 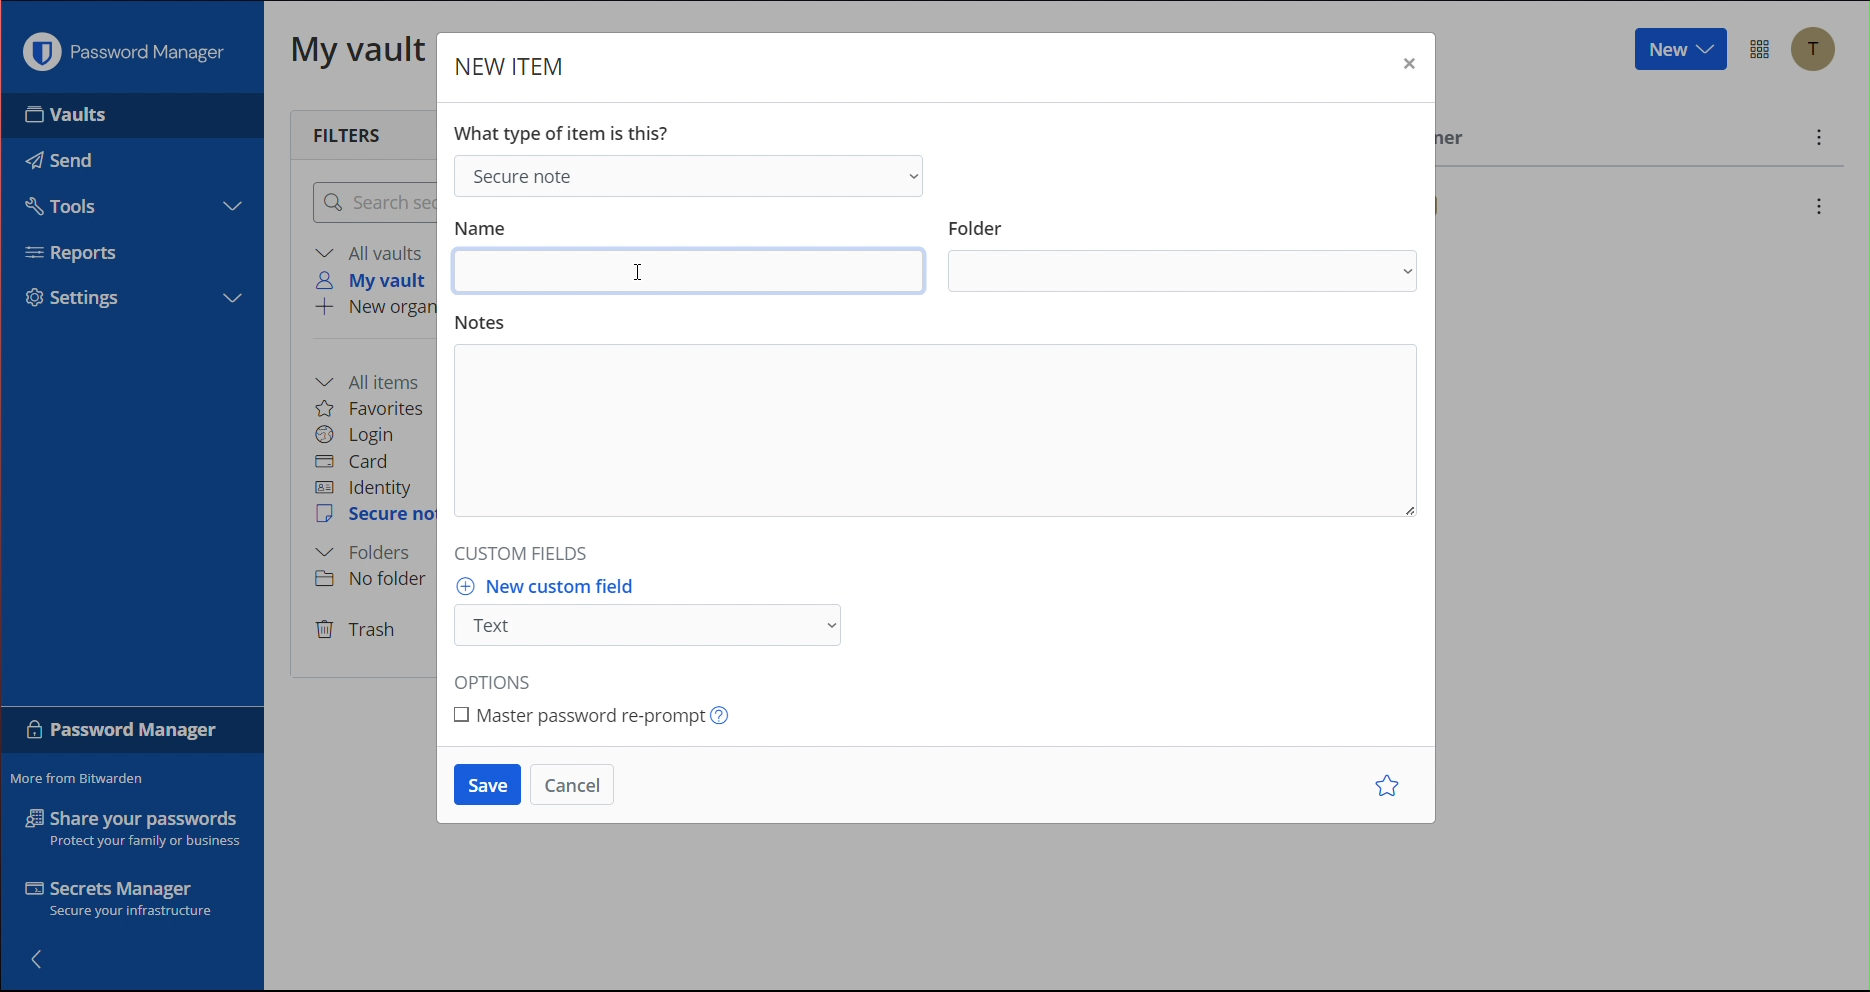 What do you see at coordinates (482, 225) in the screenshot?
I see `Name` at bounding box center [482, 225].